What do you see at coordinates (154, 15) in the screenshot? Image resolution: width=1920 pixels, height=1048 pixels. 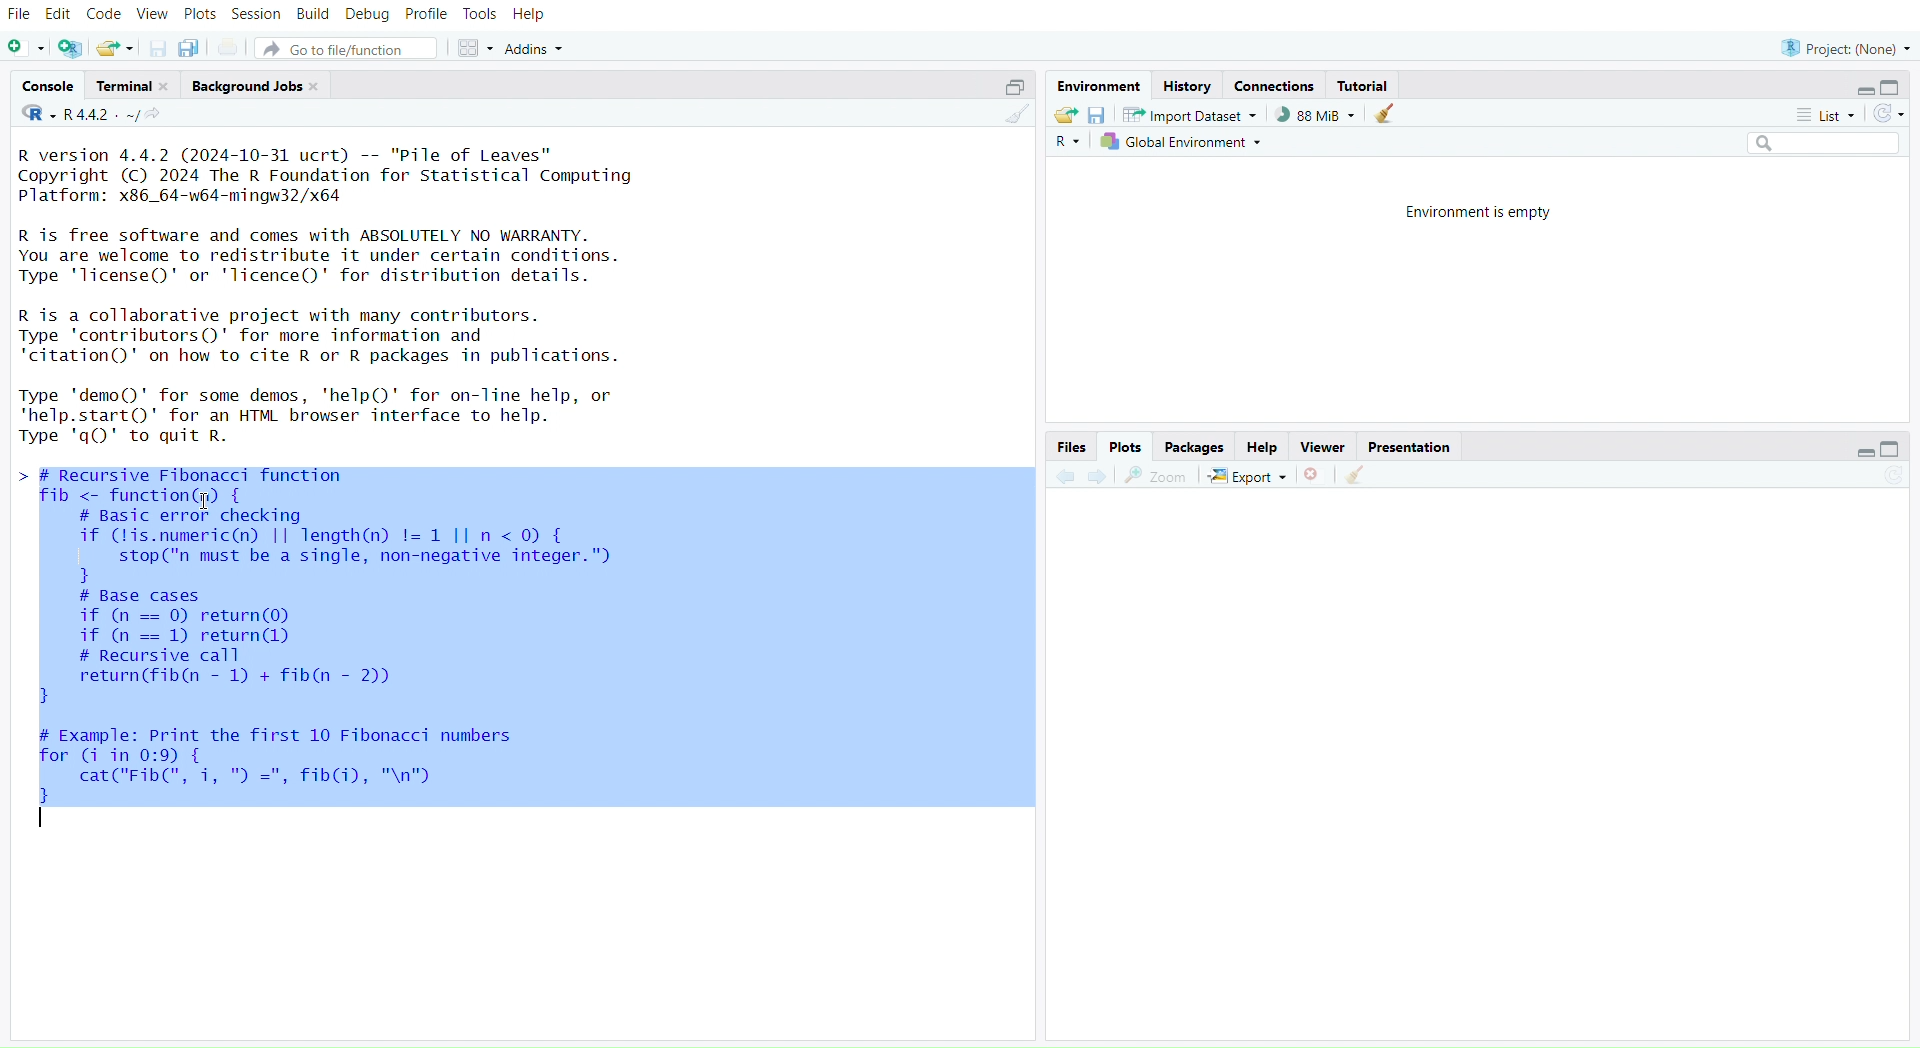 I see `view` at bounding box center [154, 15].